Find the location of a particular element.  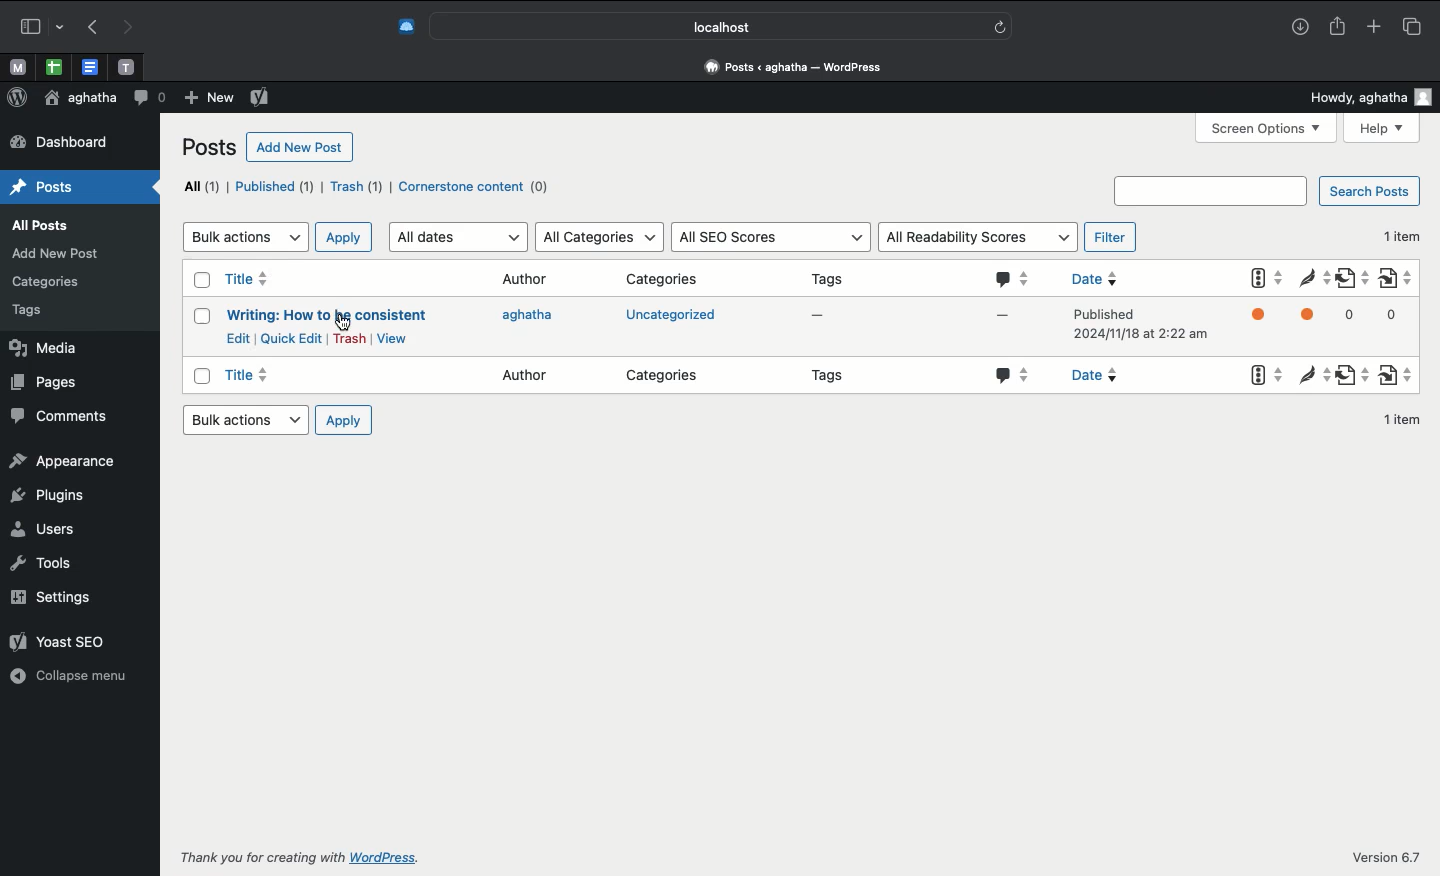

Categories is located at coordinates (660, 377).